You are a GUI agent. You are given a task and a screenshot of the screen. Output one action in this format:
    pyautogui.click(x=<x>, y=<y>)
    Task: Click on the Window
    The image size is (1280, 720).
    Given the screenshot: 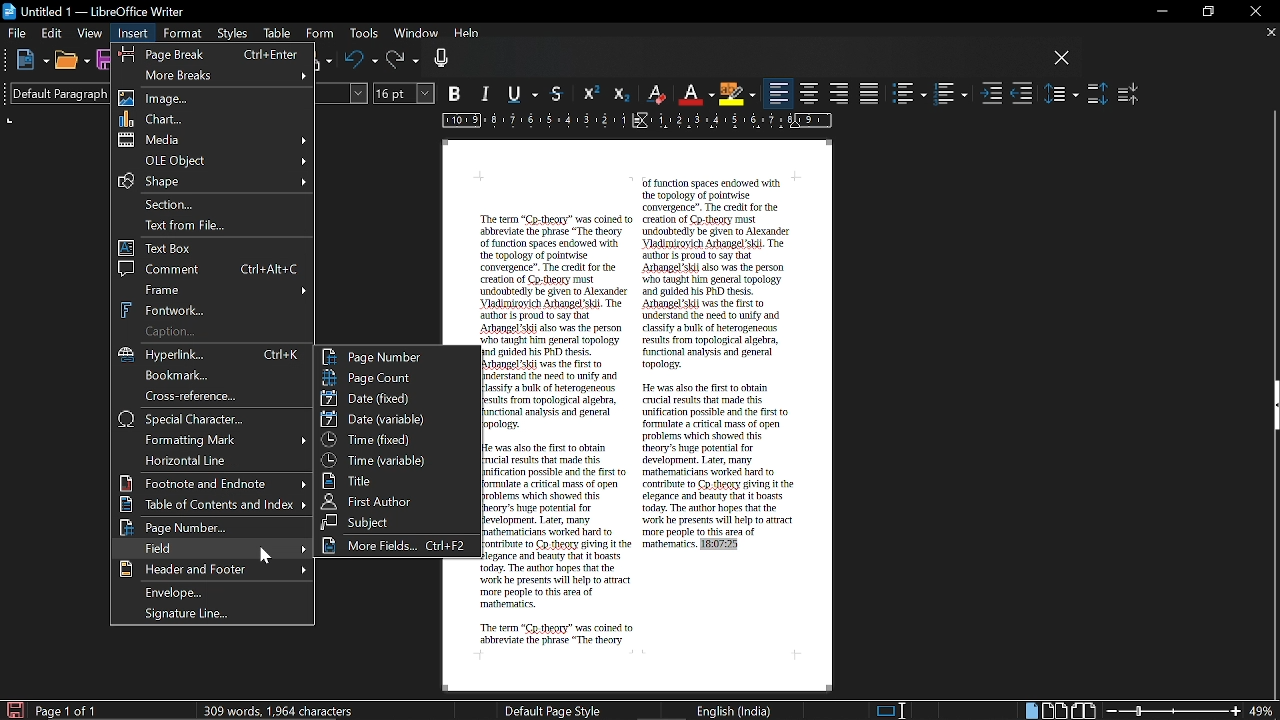 What is the action you would take?
    pyautogui.click(x=414, y=35)
    